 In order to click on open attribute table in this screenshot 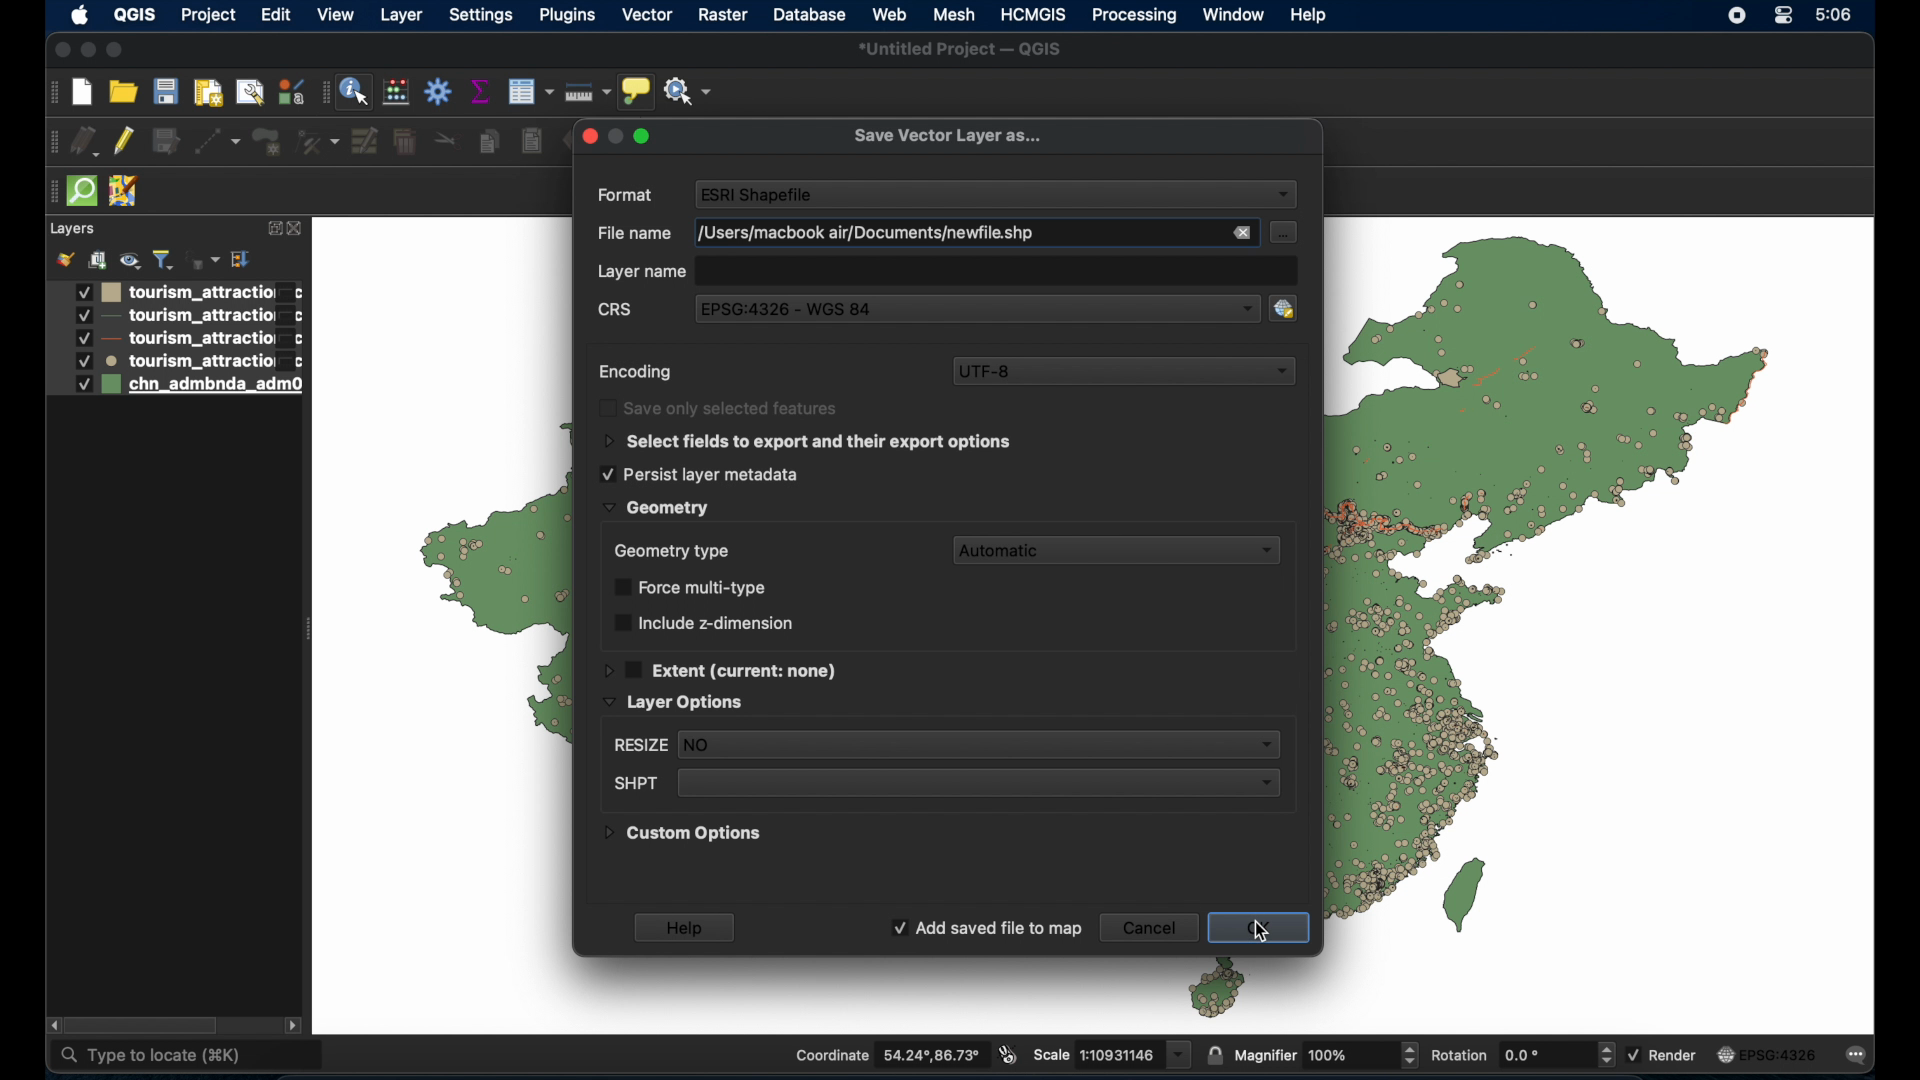, I will do `click(530, 93)`.